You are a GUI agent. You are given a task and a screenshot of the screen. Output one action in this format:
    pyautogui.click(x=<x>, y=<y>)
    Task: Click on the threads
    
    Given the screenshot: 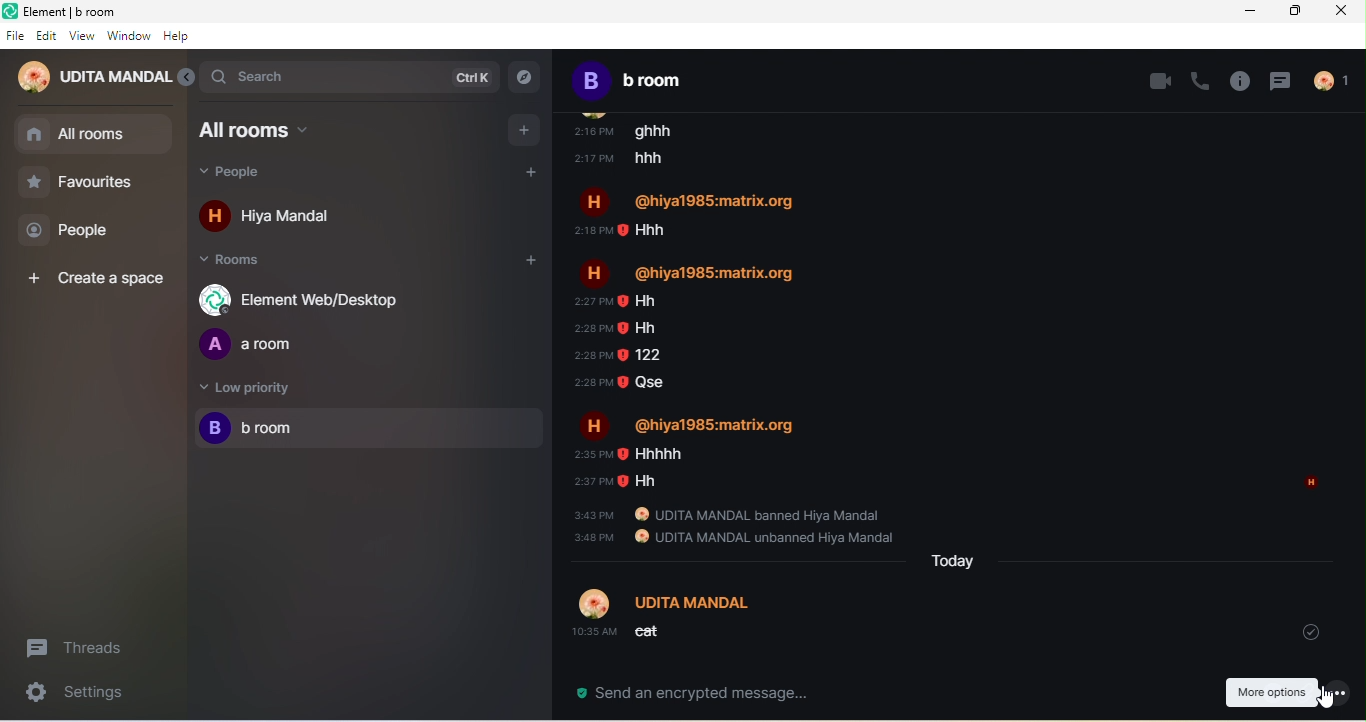 What is the action you would take?
    pyautogui.click(x=1280, y=80)
    